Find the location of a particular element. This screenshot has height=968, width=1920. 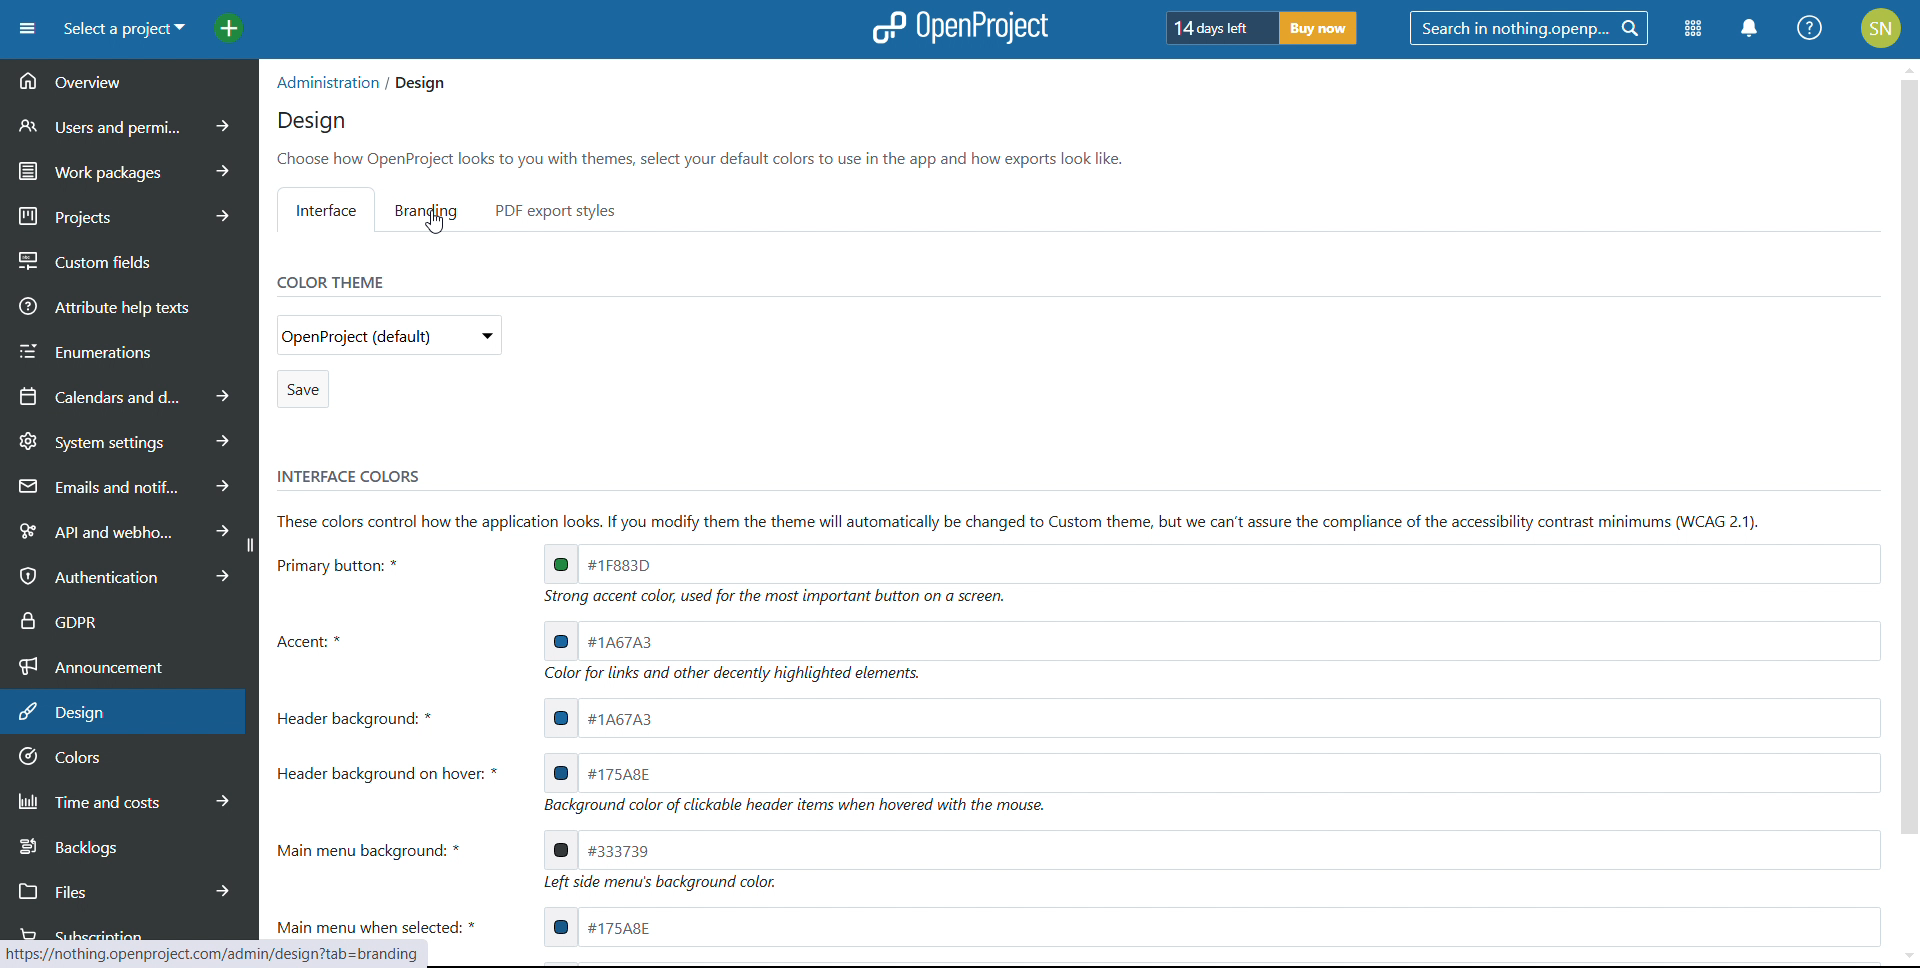

select a project is located at coordinates (123, 29).